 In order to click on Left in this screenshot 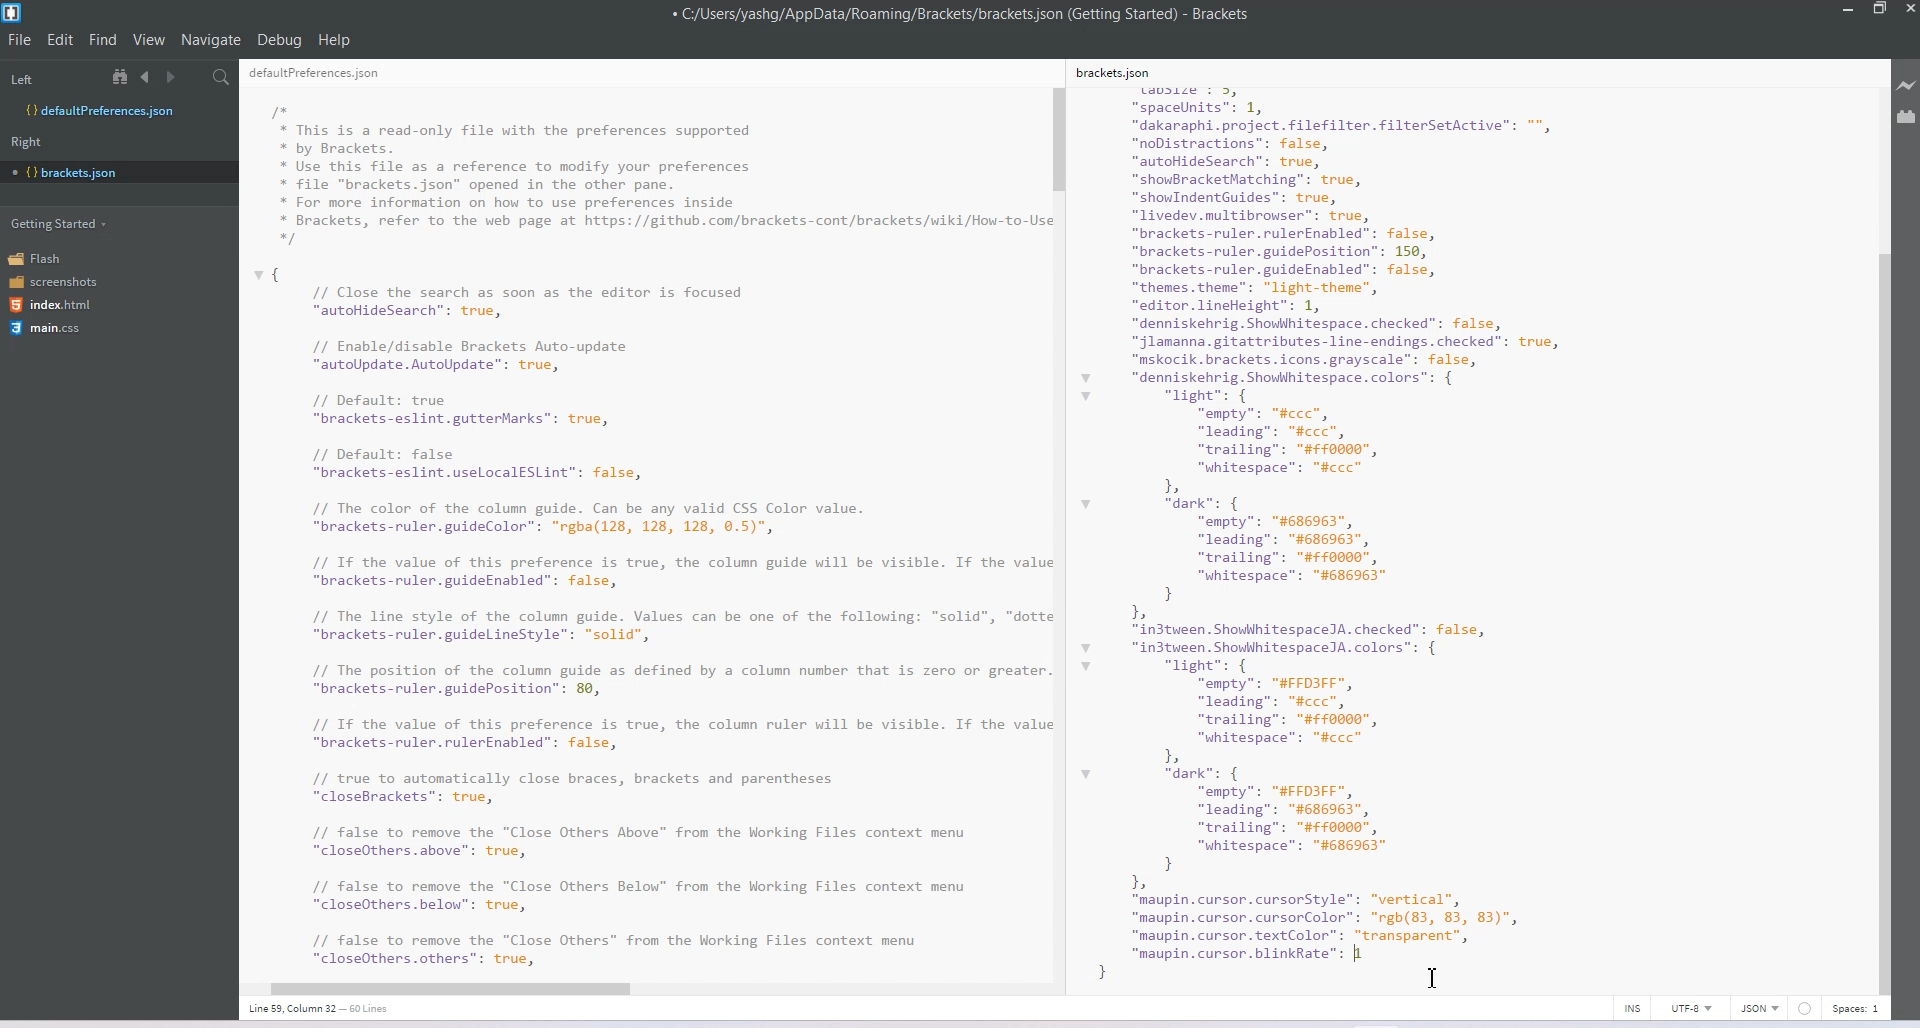, I will do `click(21, 80)`.